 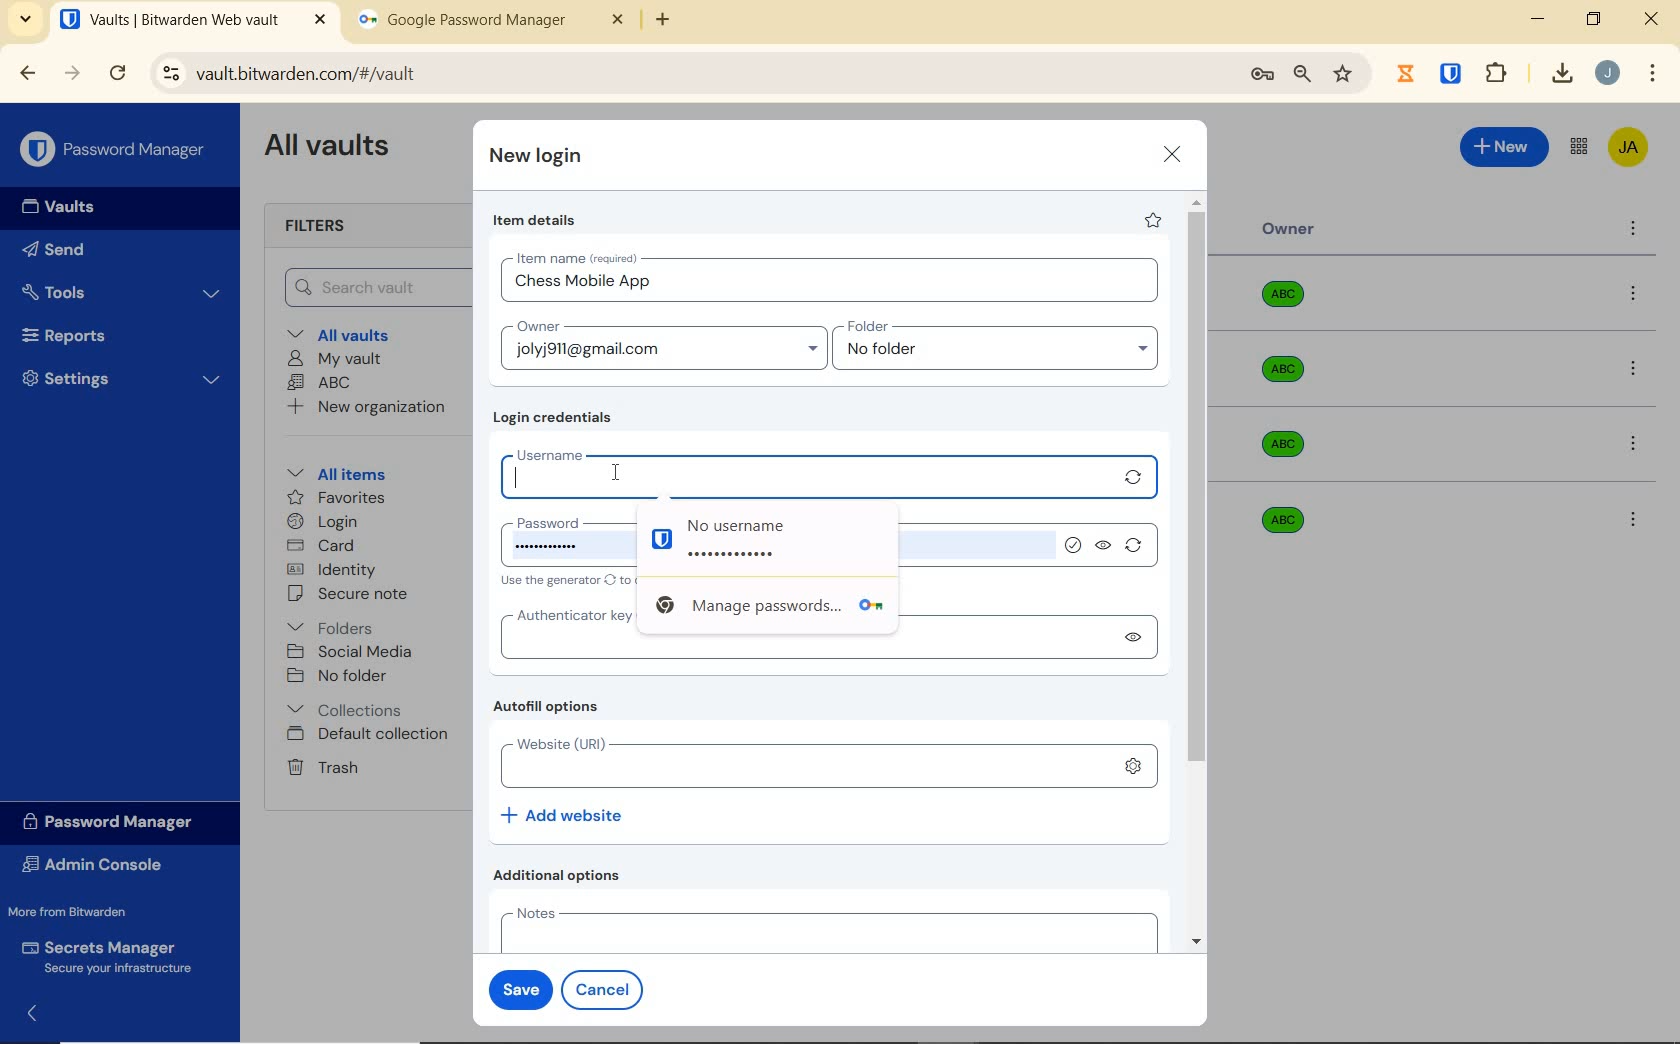 I want to click on Authenticator key, so click(x=561, y=614).